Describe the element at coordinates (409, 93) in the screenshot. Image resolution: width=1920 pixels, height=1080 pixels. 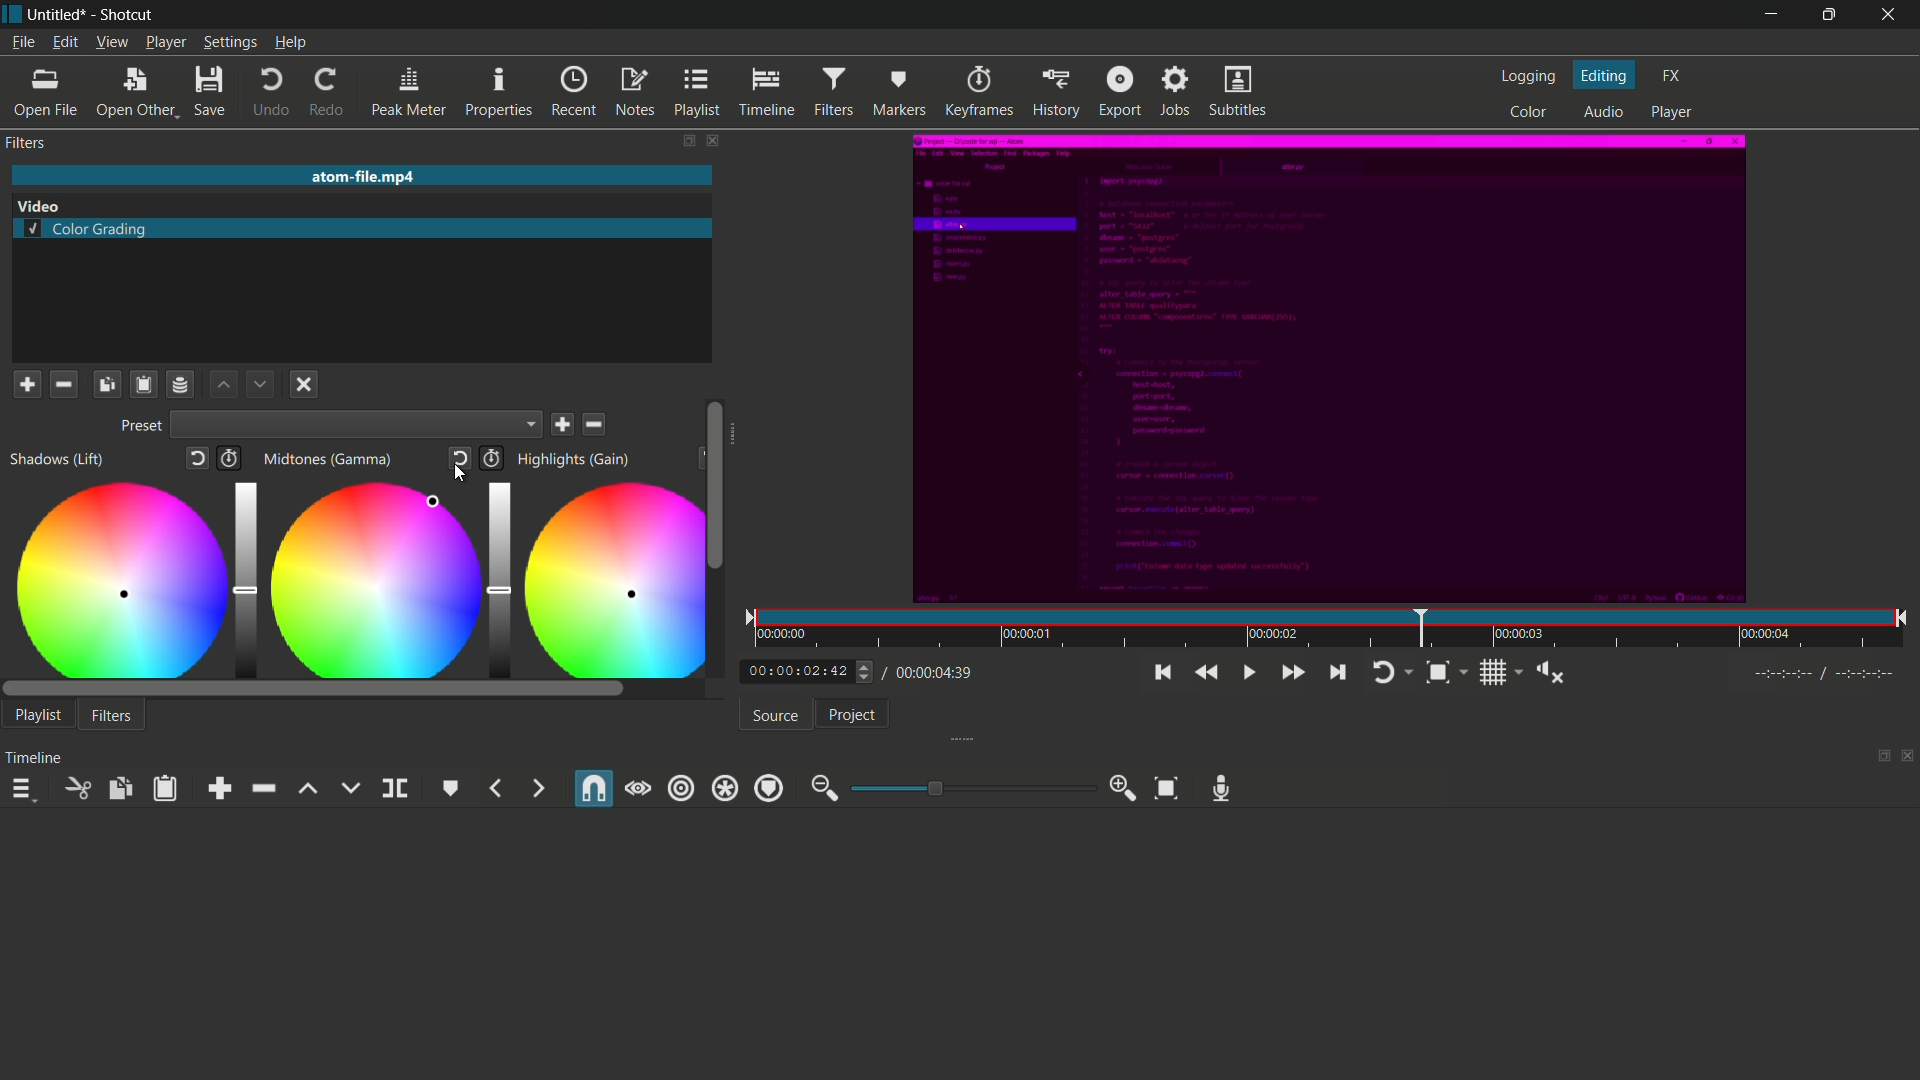
I see `peak meter` at that location.